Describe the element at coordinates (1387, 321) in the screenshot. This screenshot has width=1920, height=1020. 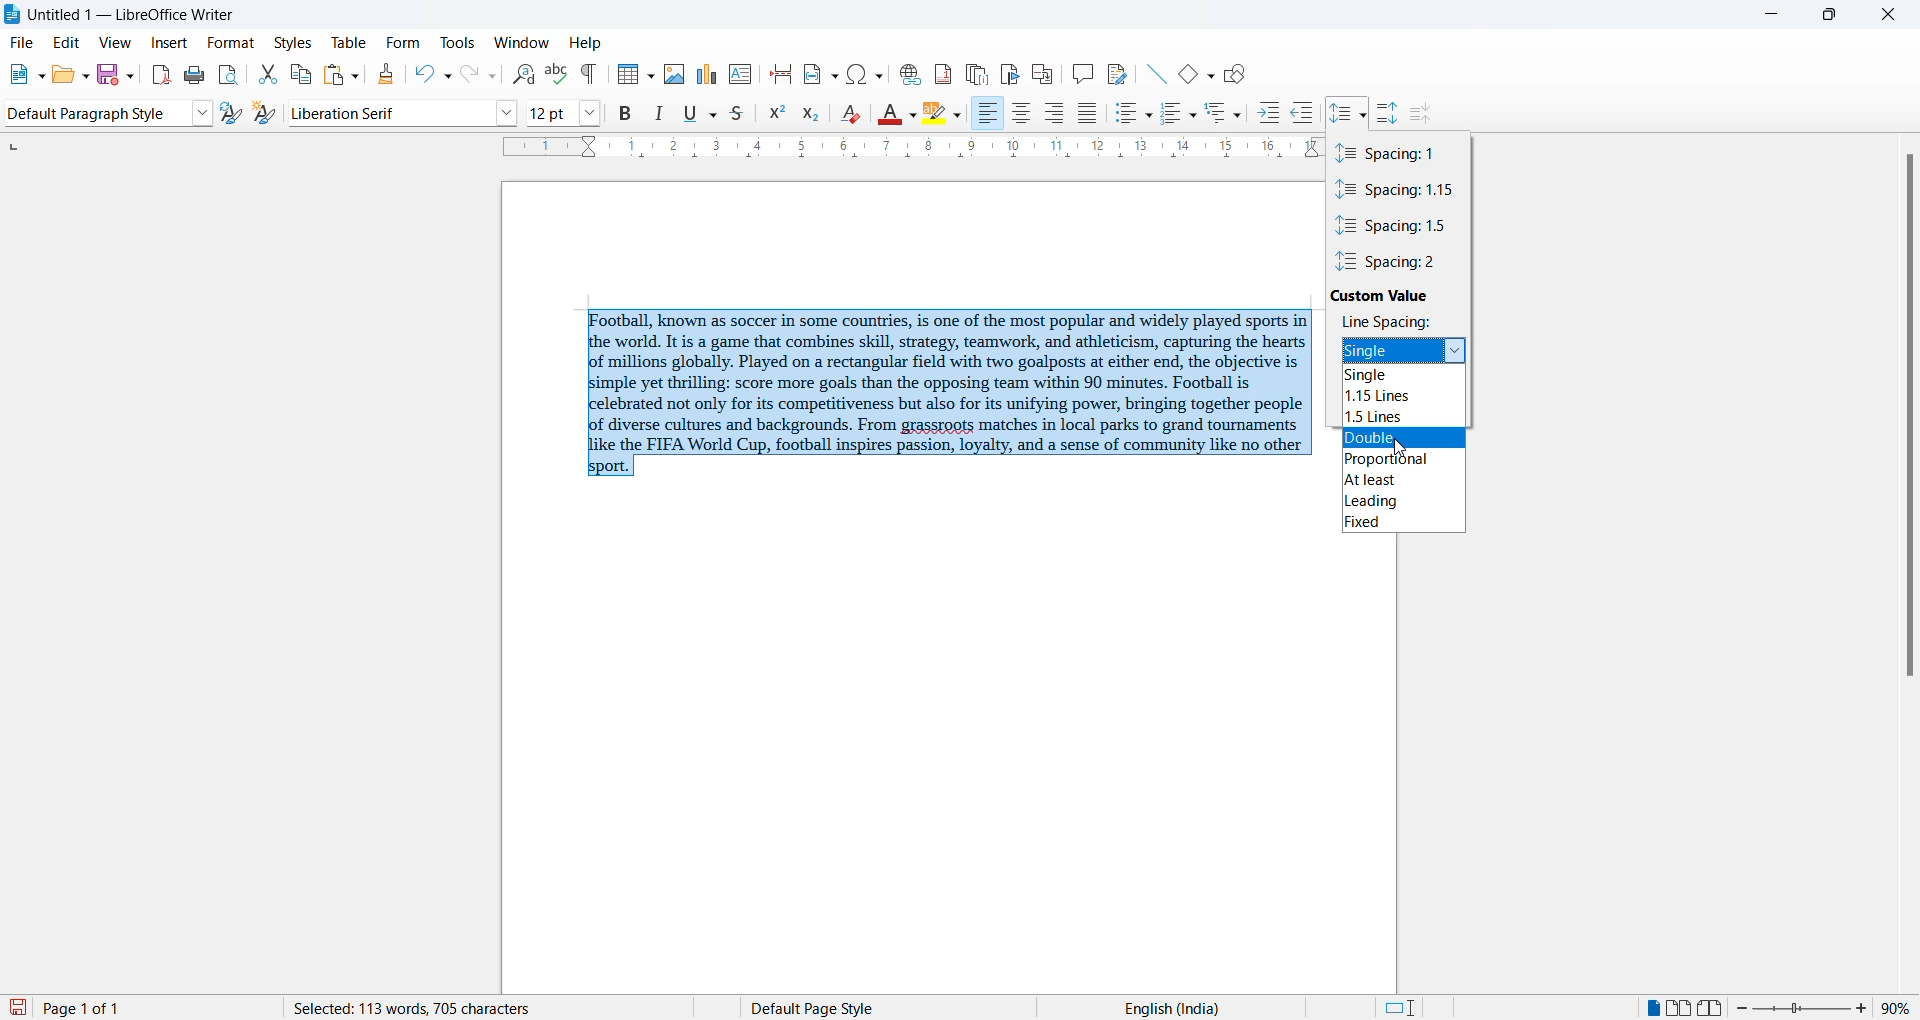
I see `line spacing` at that location.